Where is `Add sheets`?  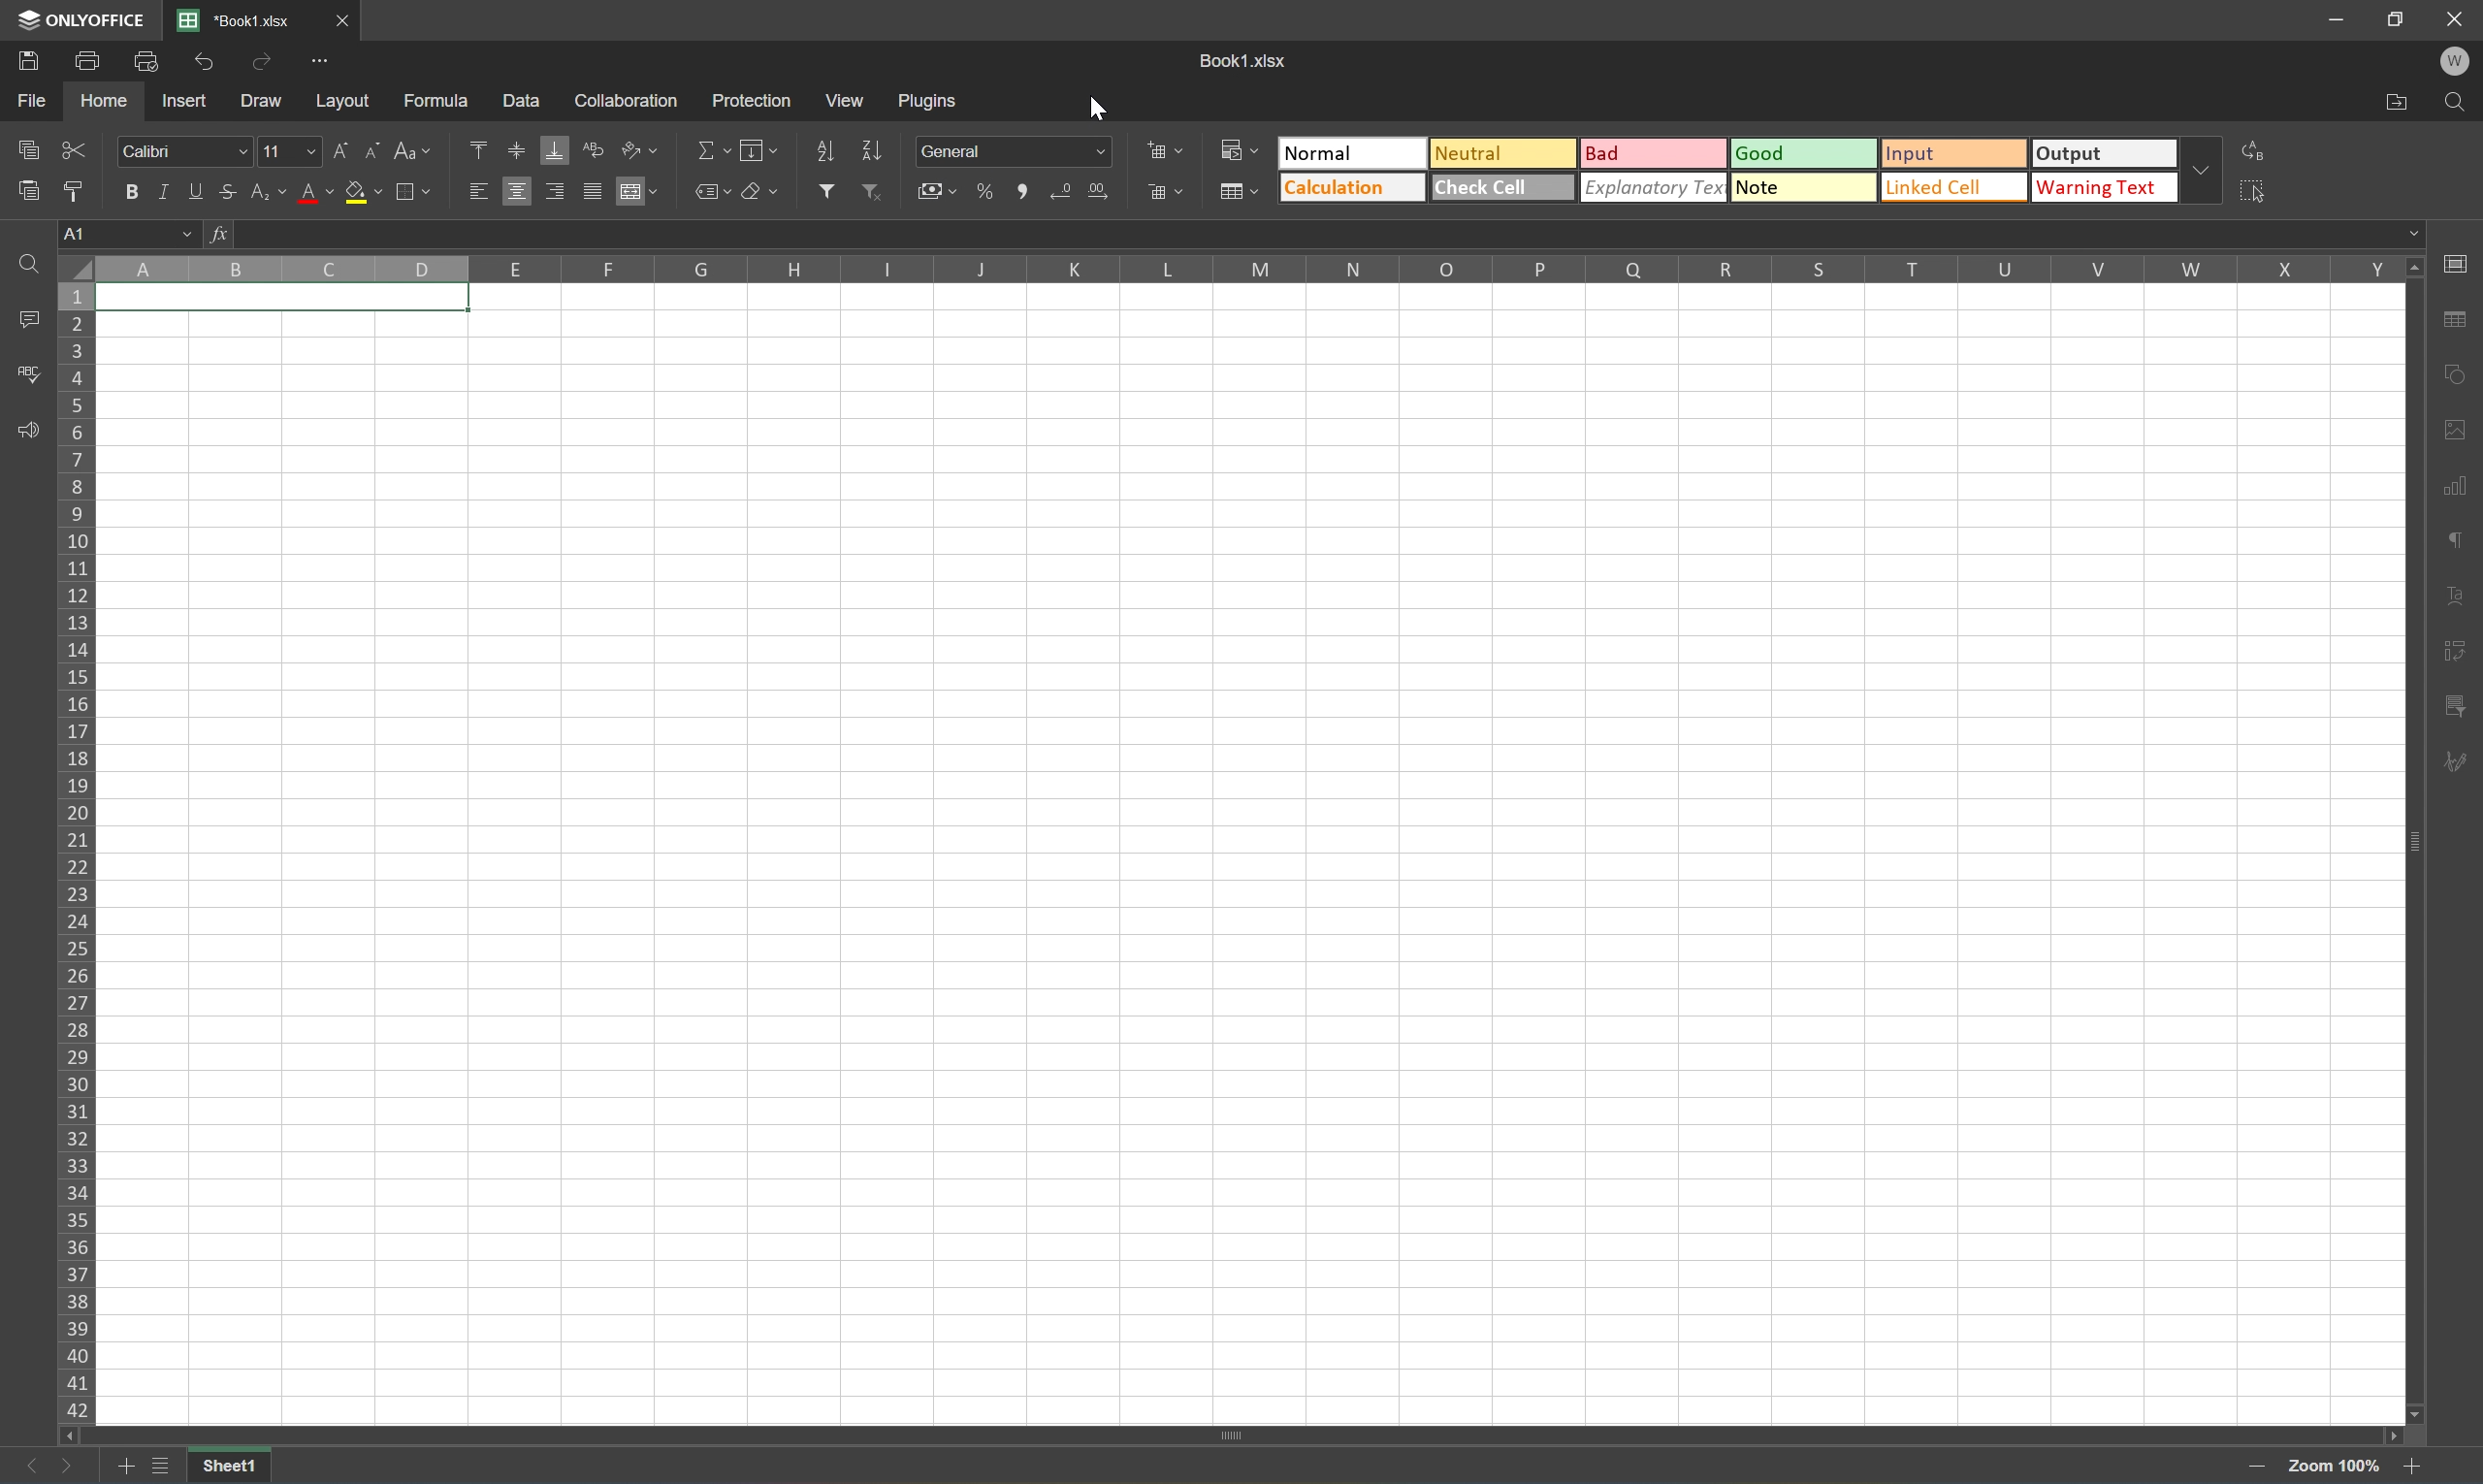 Add sheets is located at coordinates (125, 1470).